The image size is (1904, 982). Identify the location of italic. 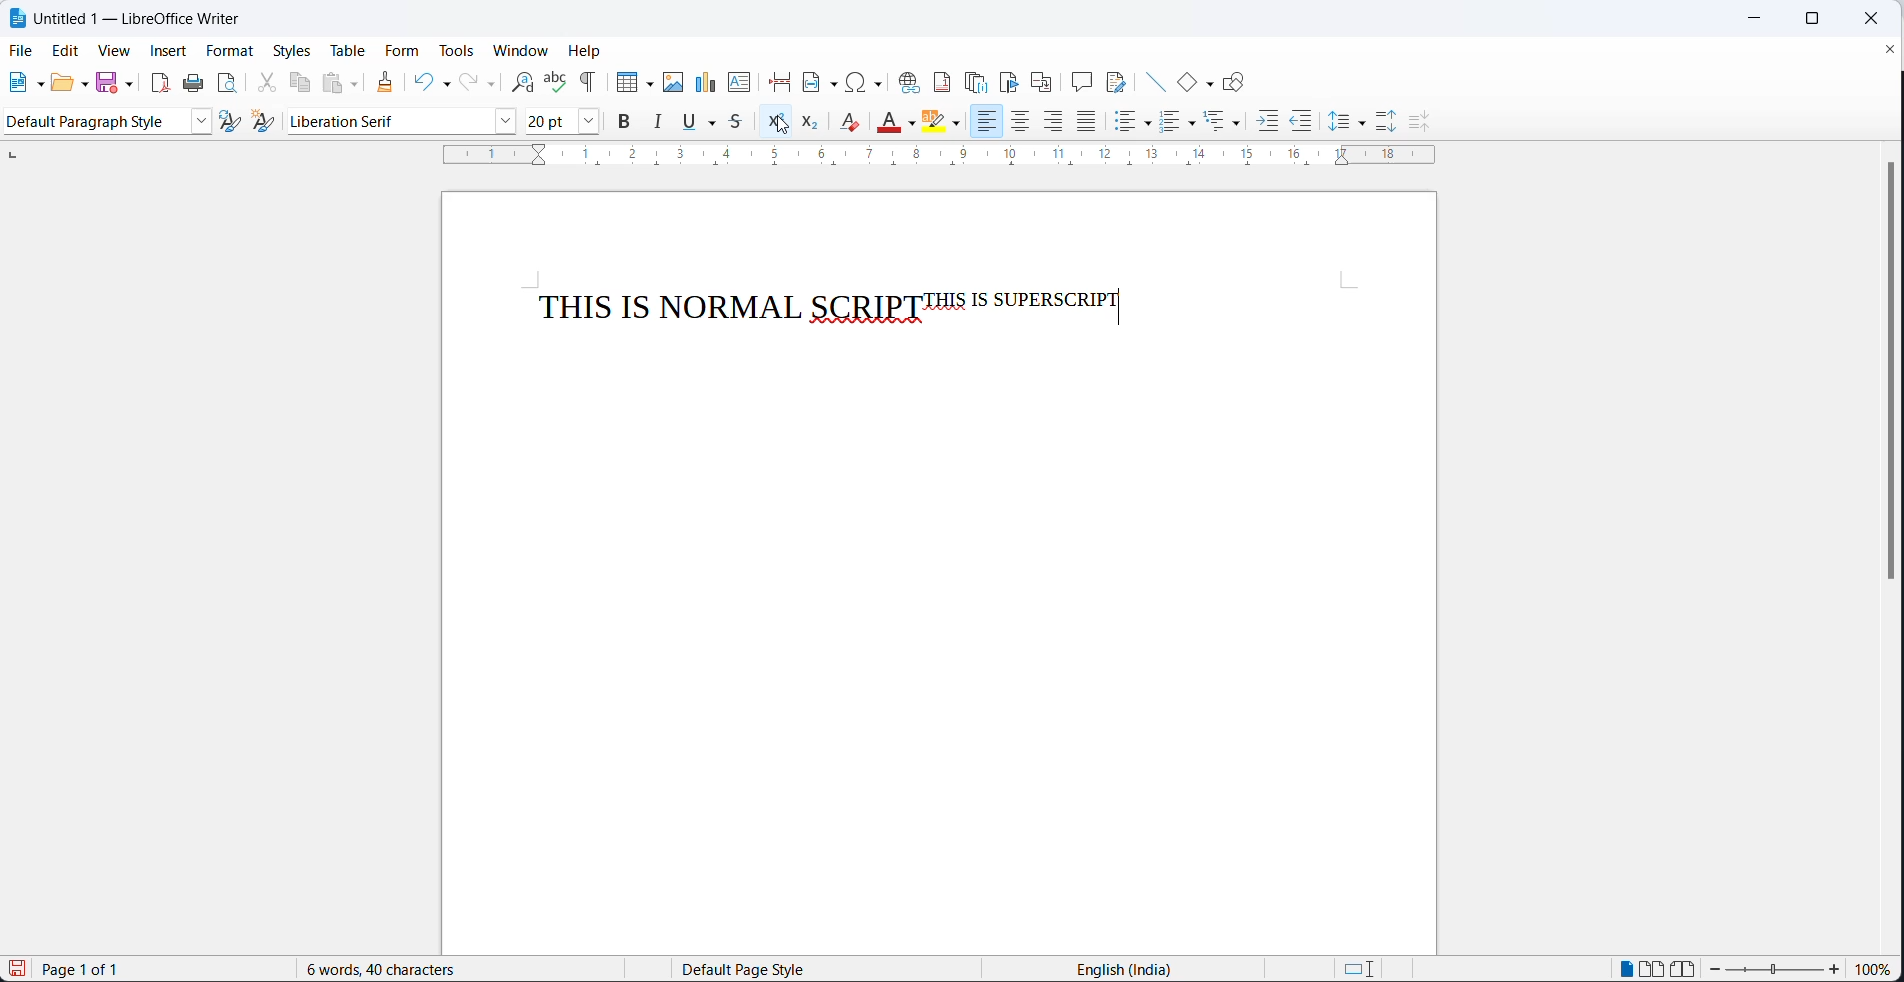
(656, 121).